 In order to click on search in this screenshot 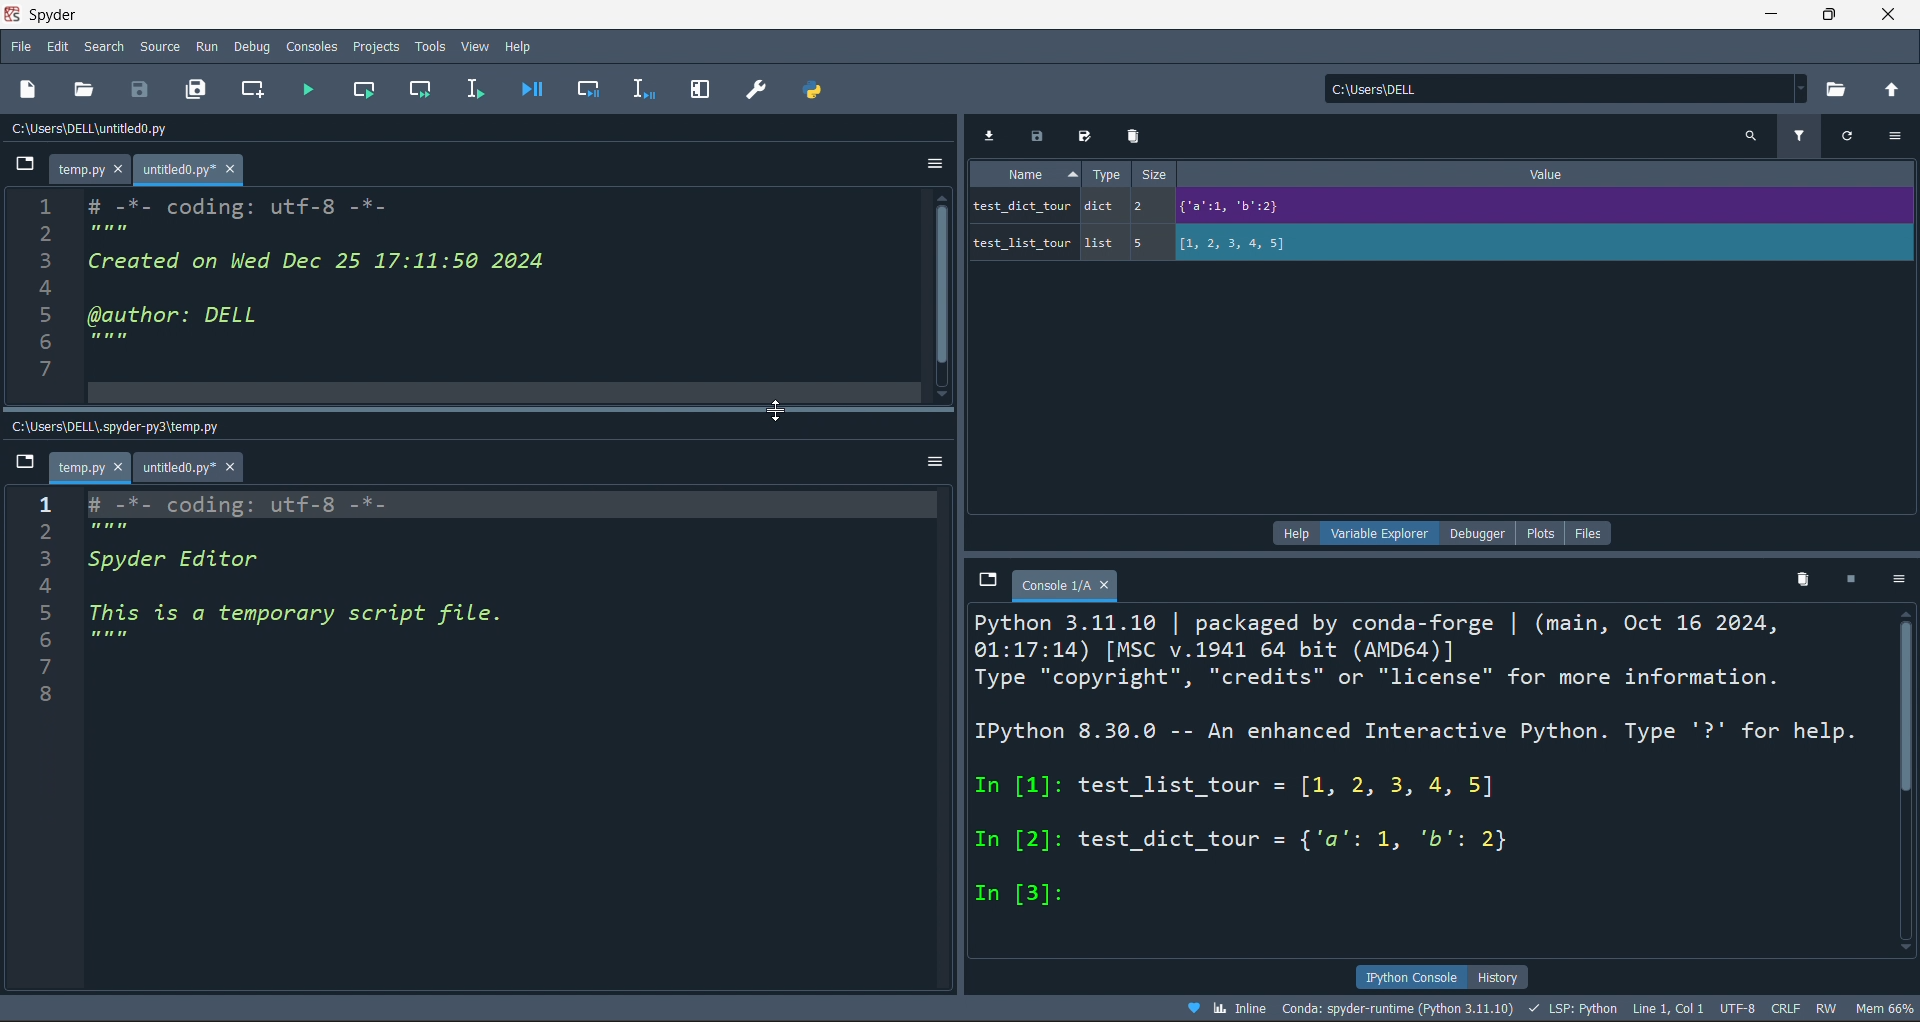, I will do `click(103, 46)`.